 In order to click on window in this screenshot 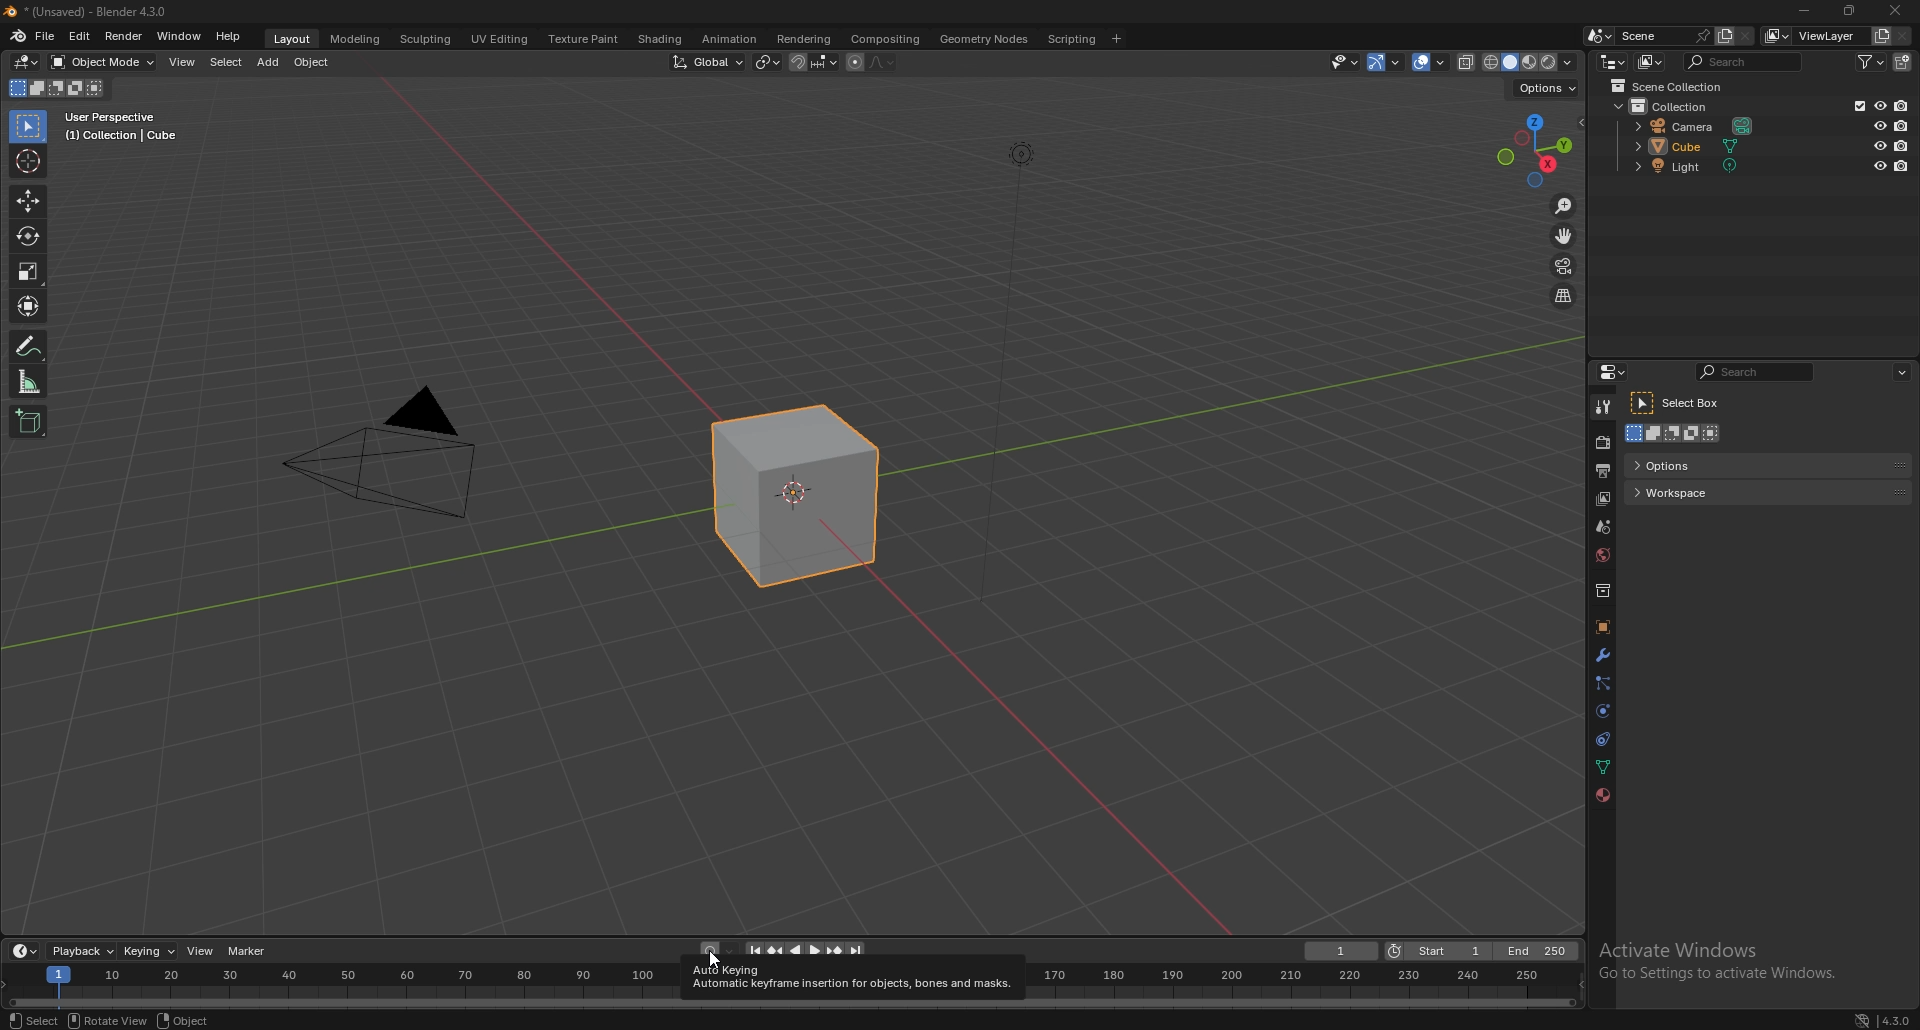, I will do `click(178, 36)`.